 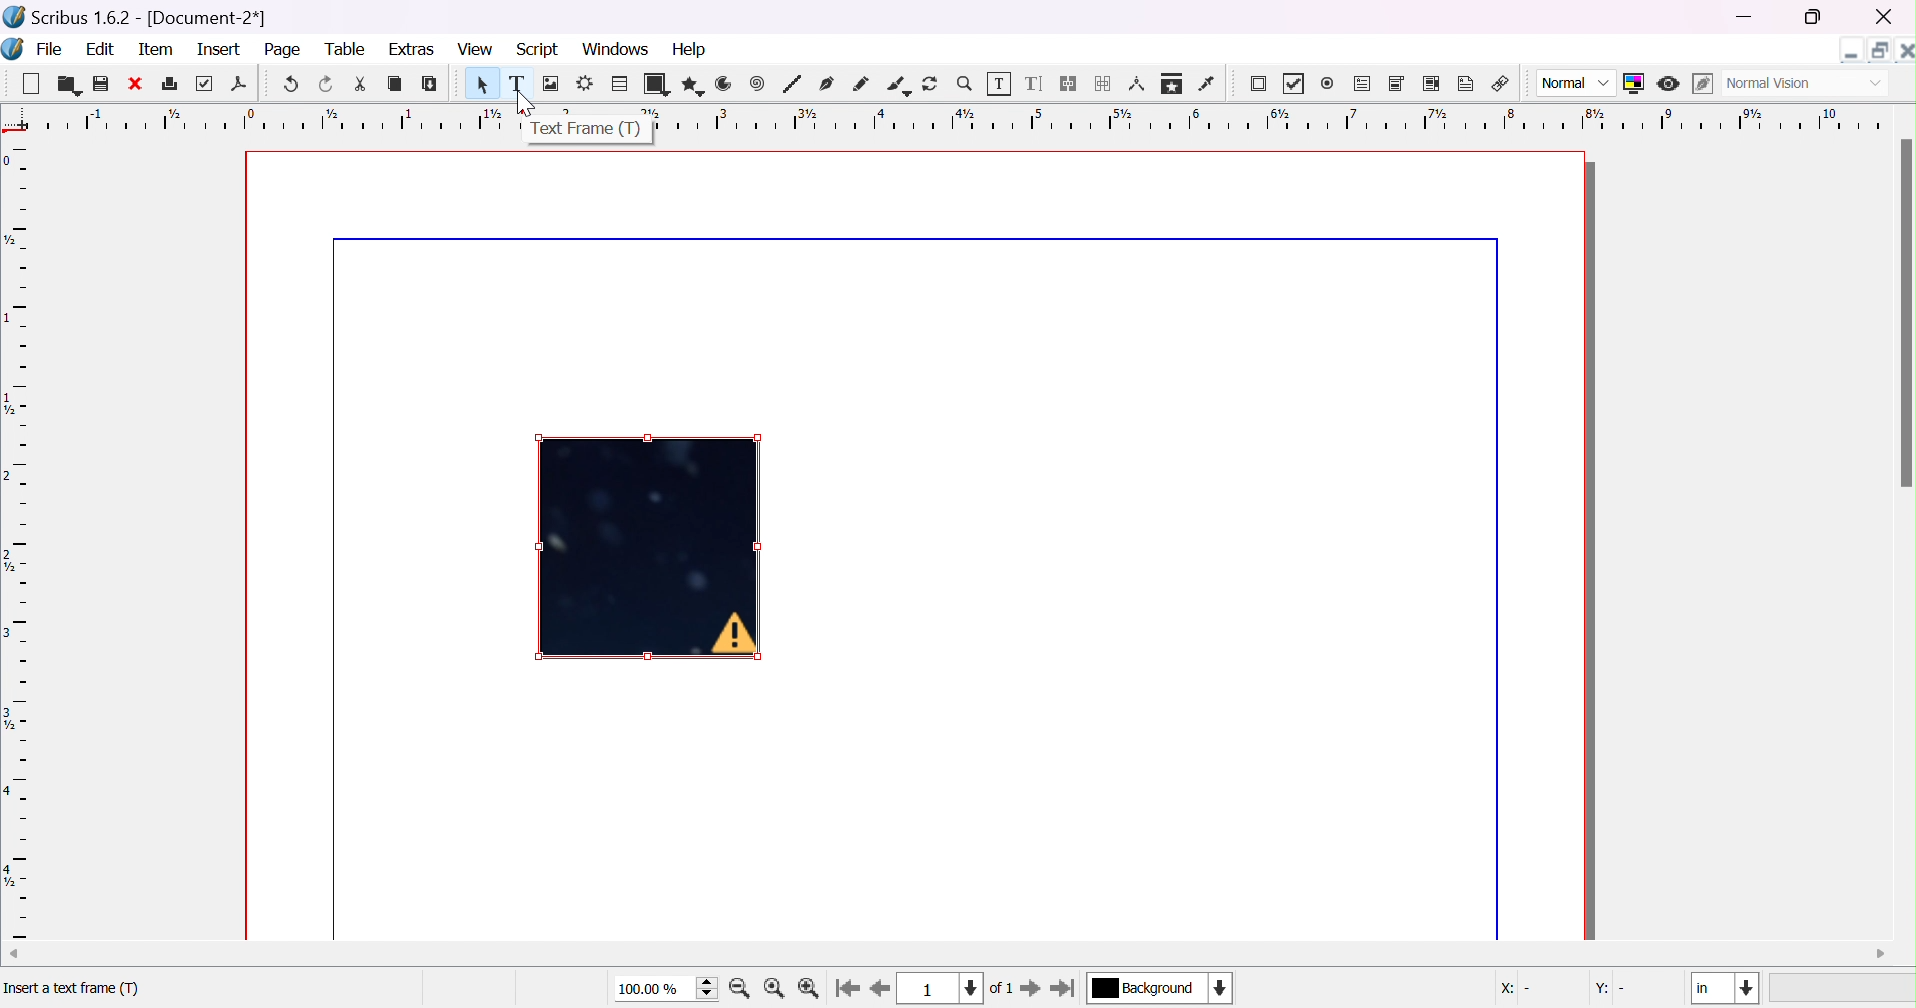 What do you see at coordinates (1814, 19) in the screenshot?
I see `restore down` at bounding box center [1814, 19].